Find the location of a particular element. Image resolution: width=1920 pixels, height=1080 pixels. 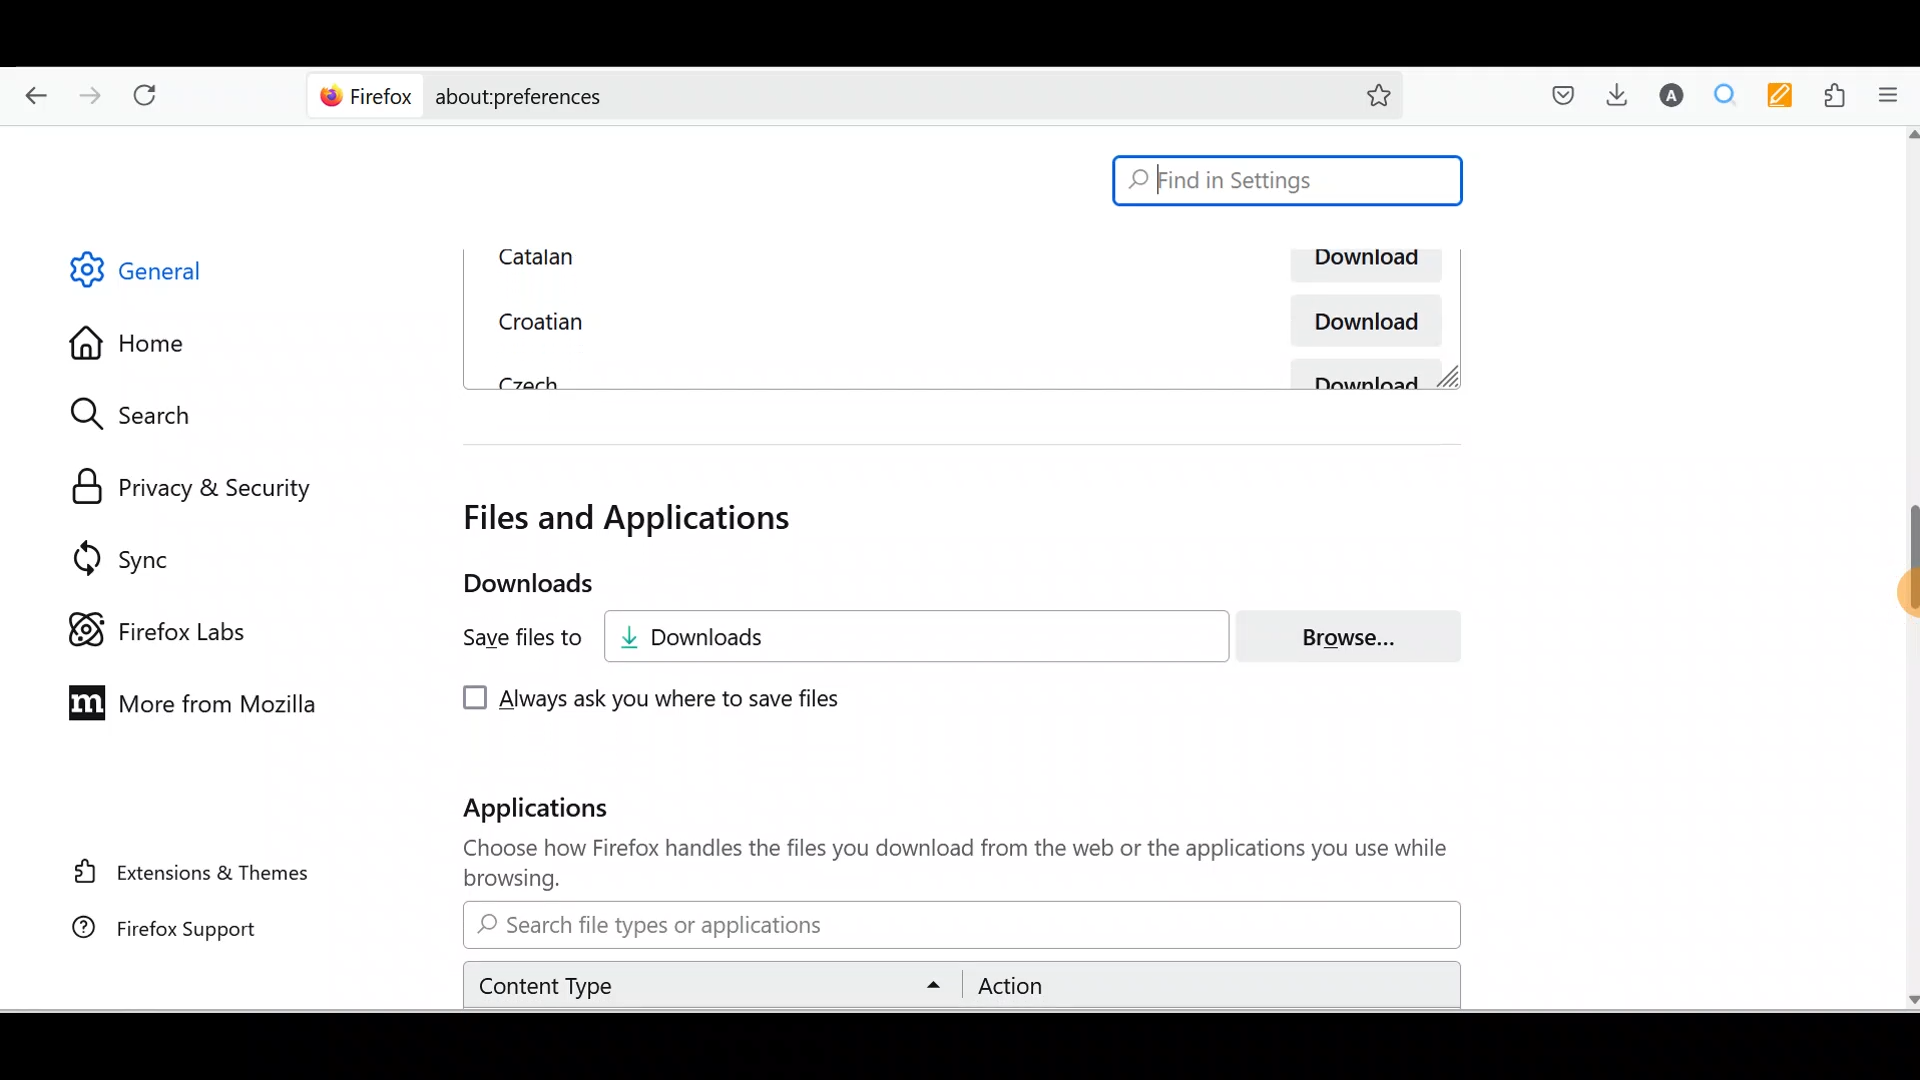

Downloads is located at coordinates (931, 636).